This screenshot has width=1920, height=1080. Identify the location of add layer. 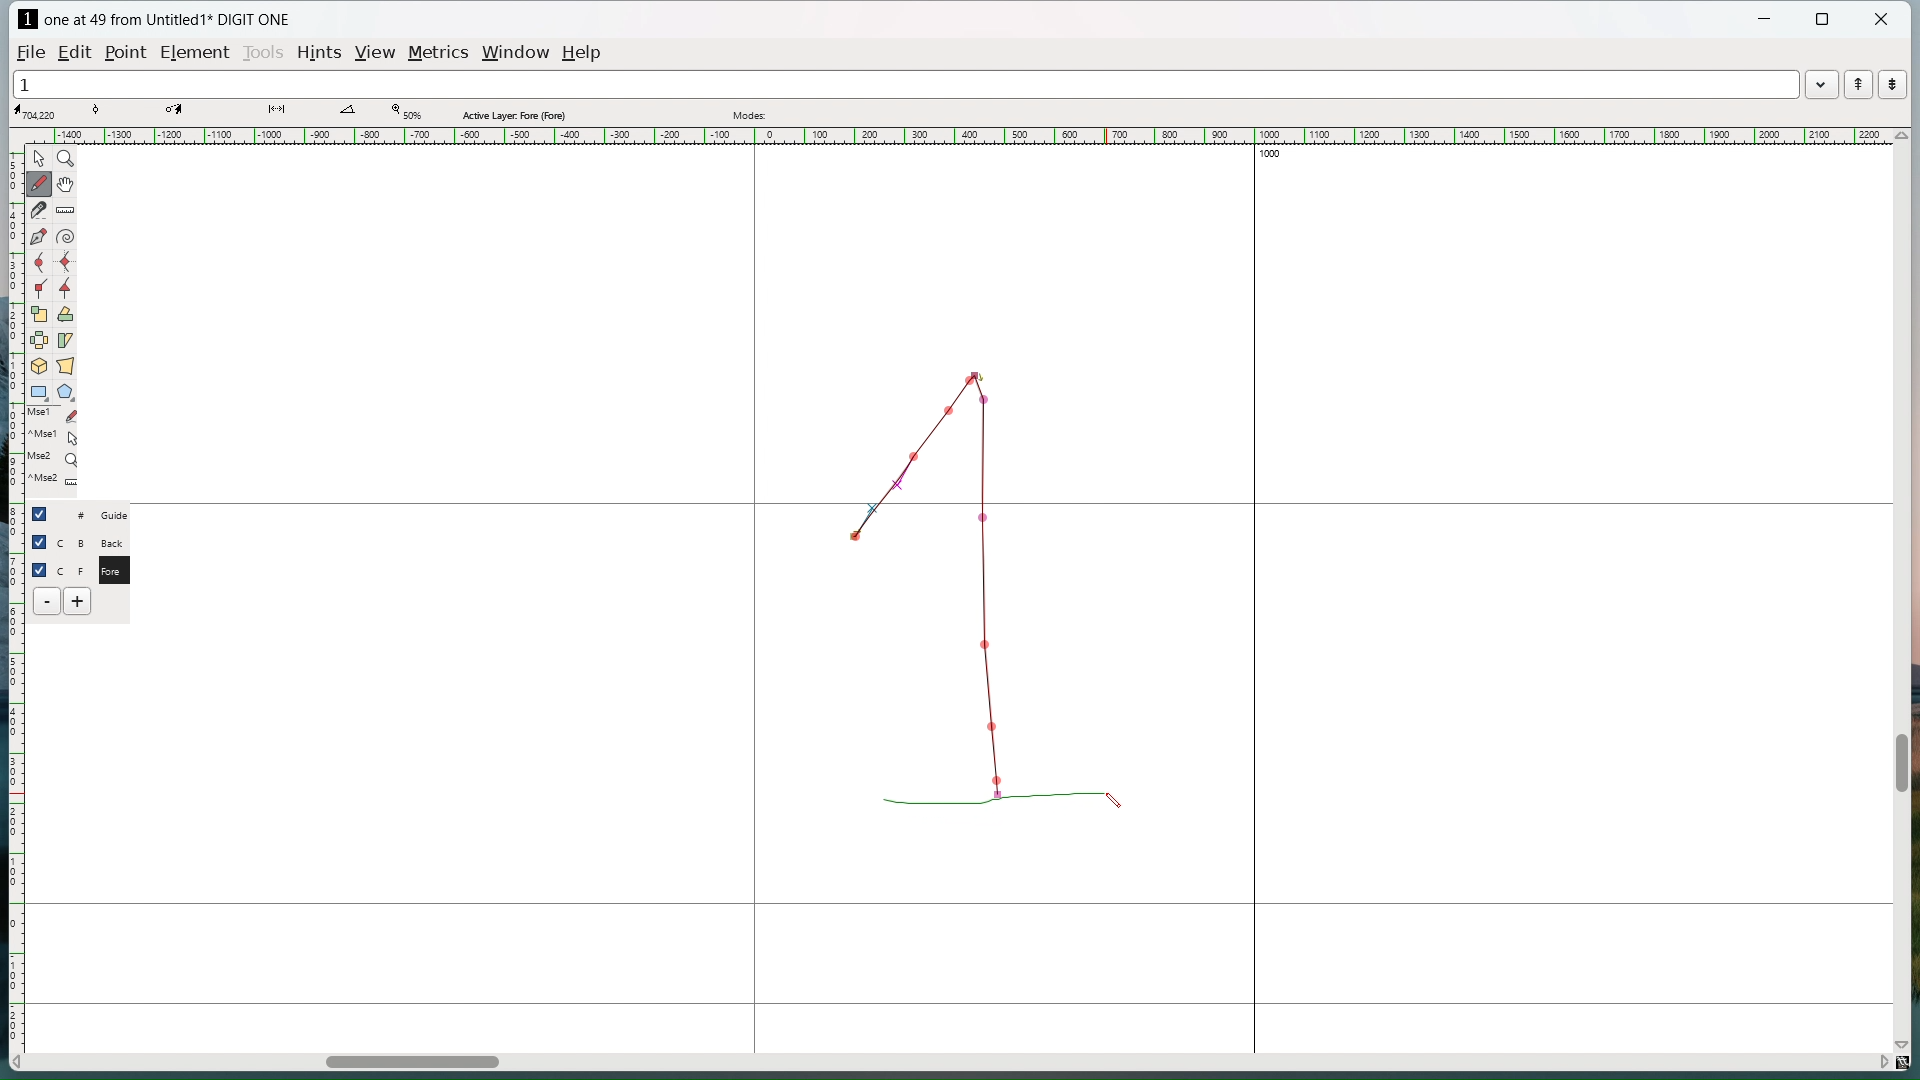
(79, 601).